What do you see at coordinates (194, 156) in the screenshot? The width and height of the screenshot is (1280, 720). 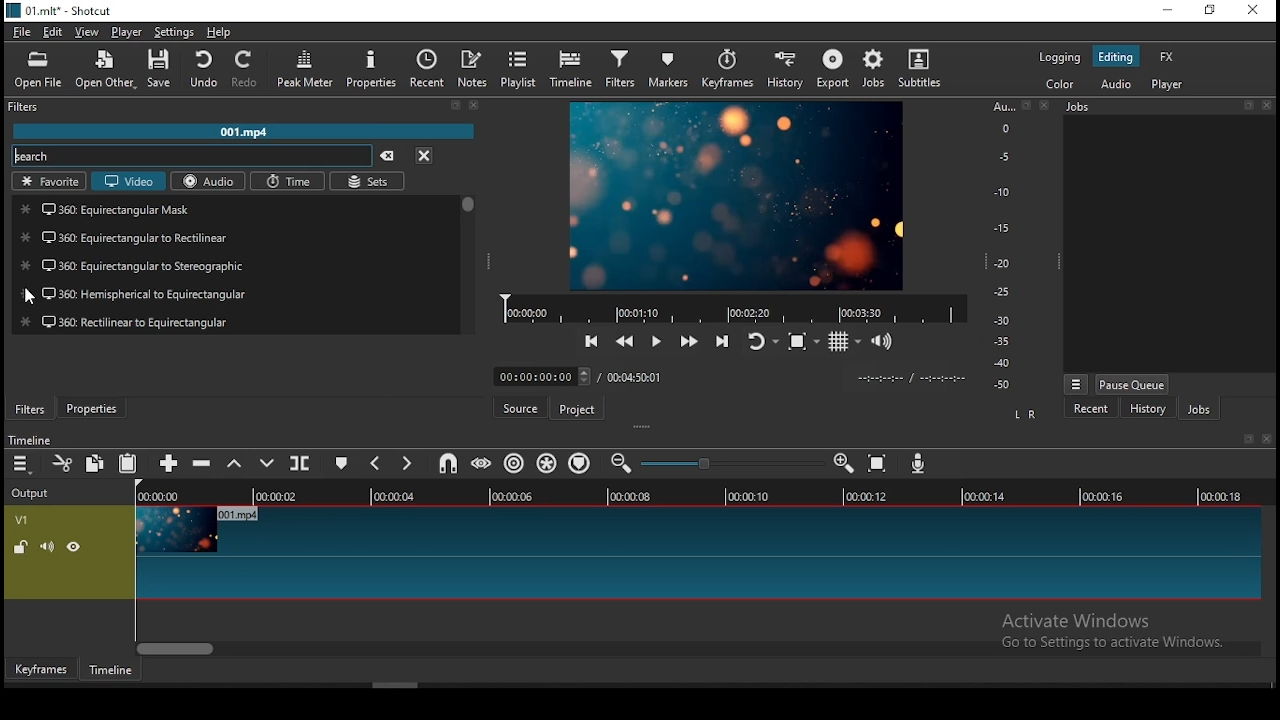 I see `search` at bounding box center [194, 156].